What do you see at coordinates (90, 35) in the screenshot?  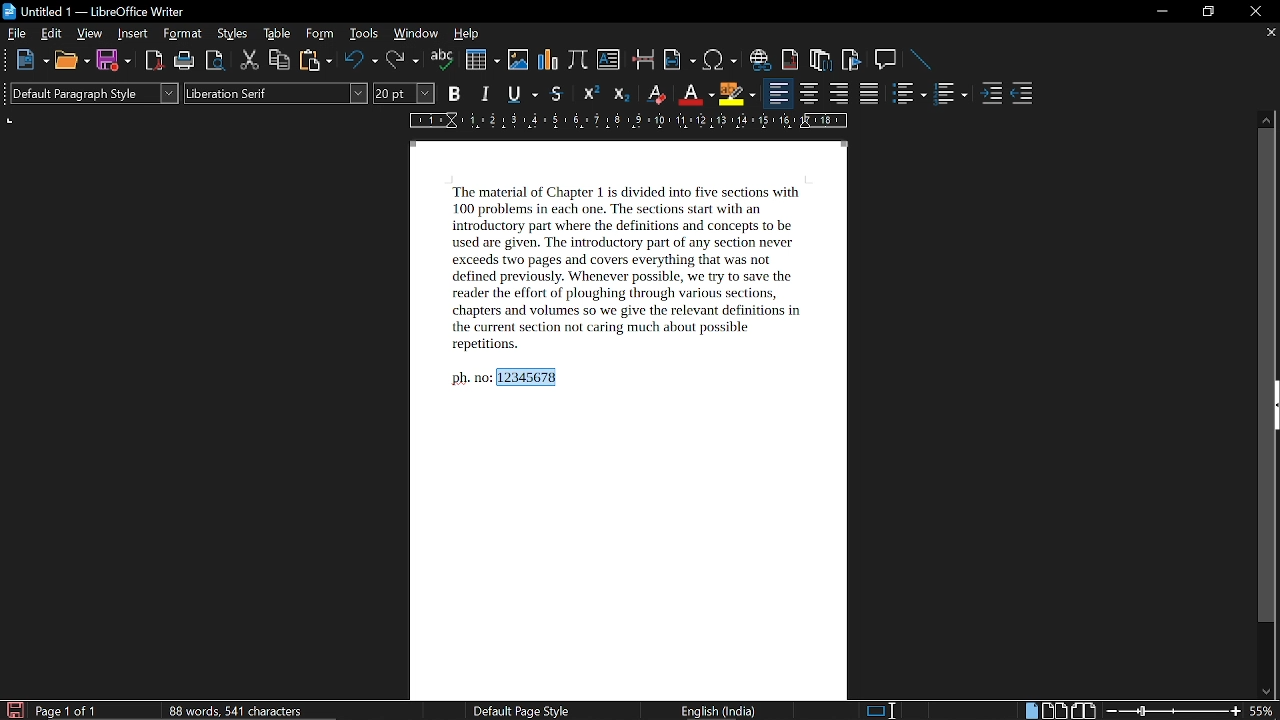 I see `view` at bounding box center [90, 35].